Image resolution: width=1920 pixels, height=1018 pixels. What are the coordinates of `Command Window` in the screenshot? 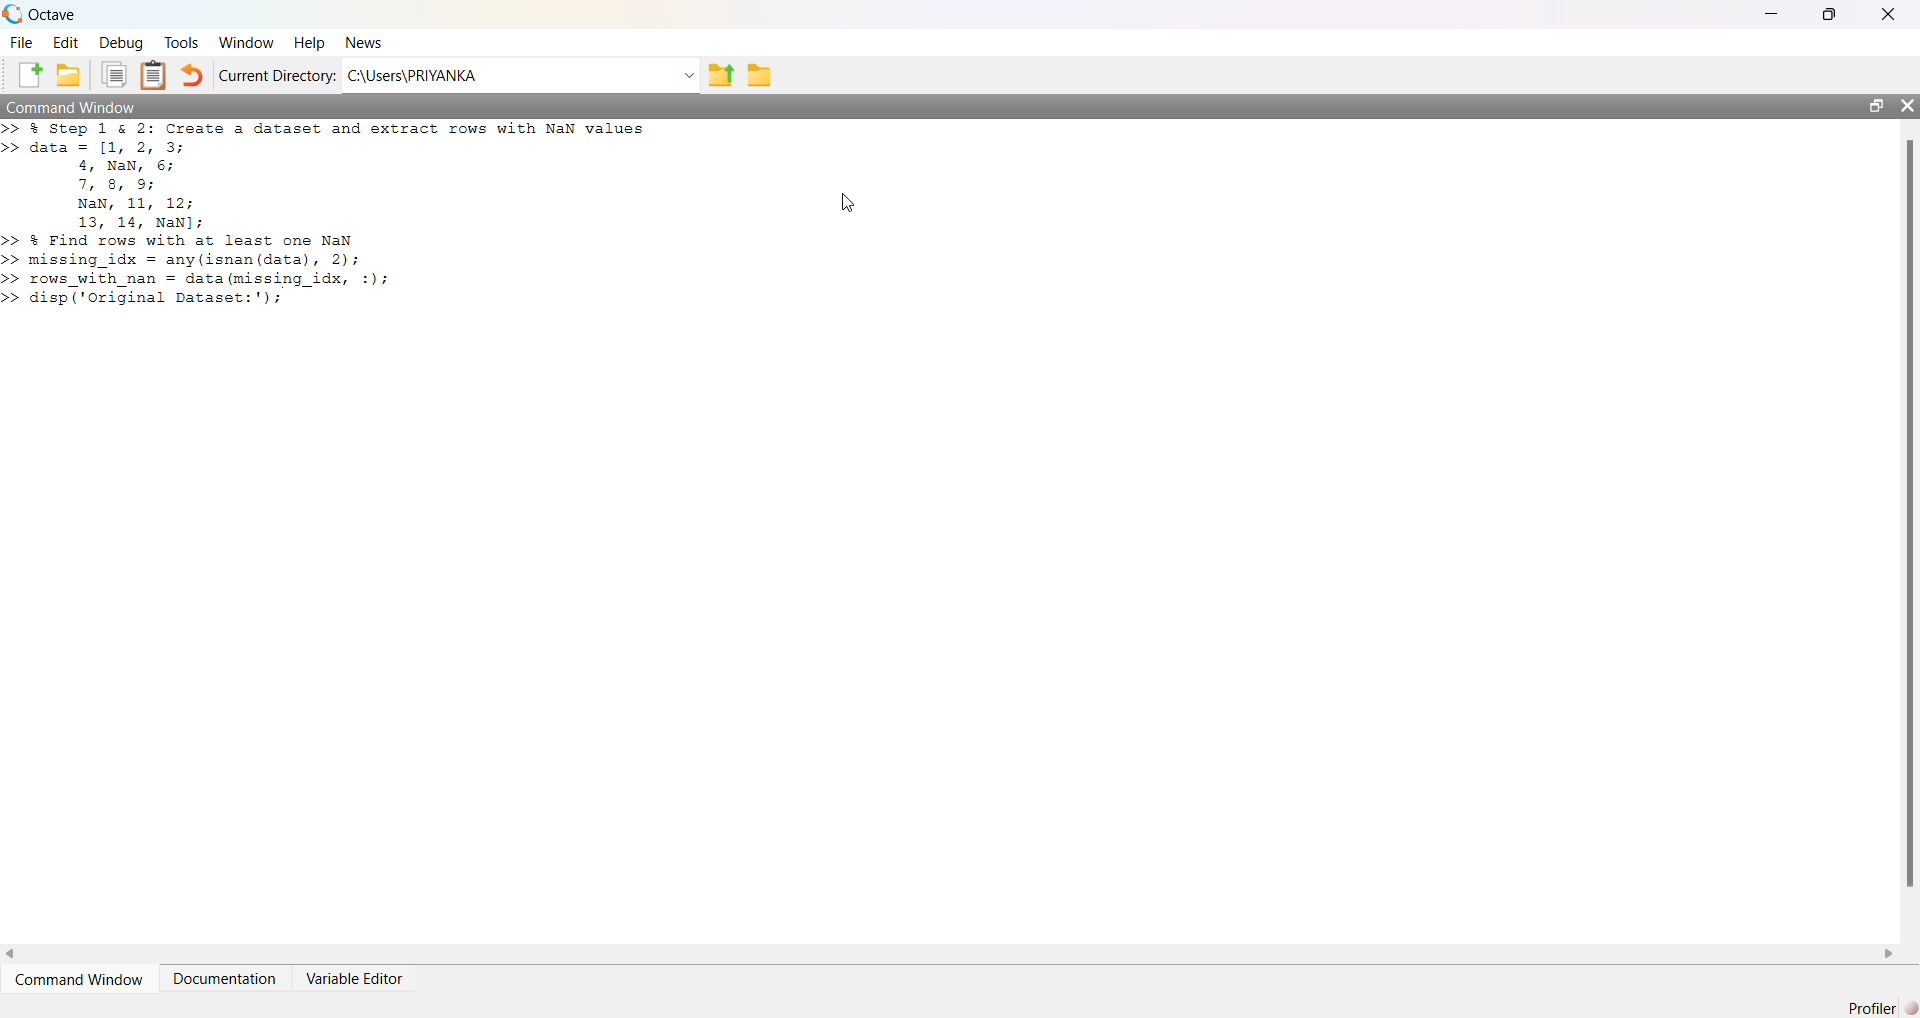 It's located at (73, 106).